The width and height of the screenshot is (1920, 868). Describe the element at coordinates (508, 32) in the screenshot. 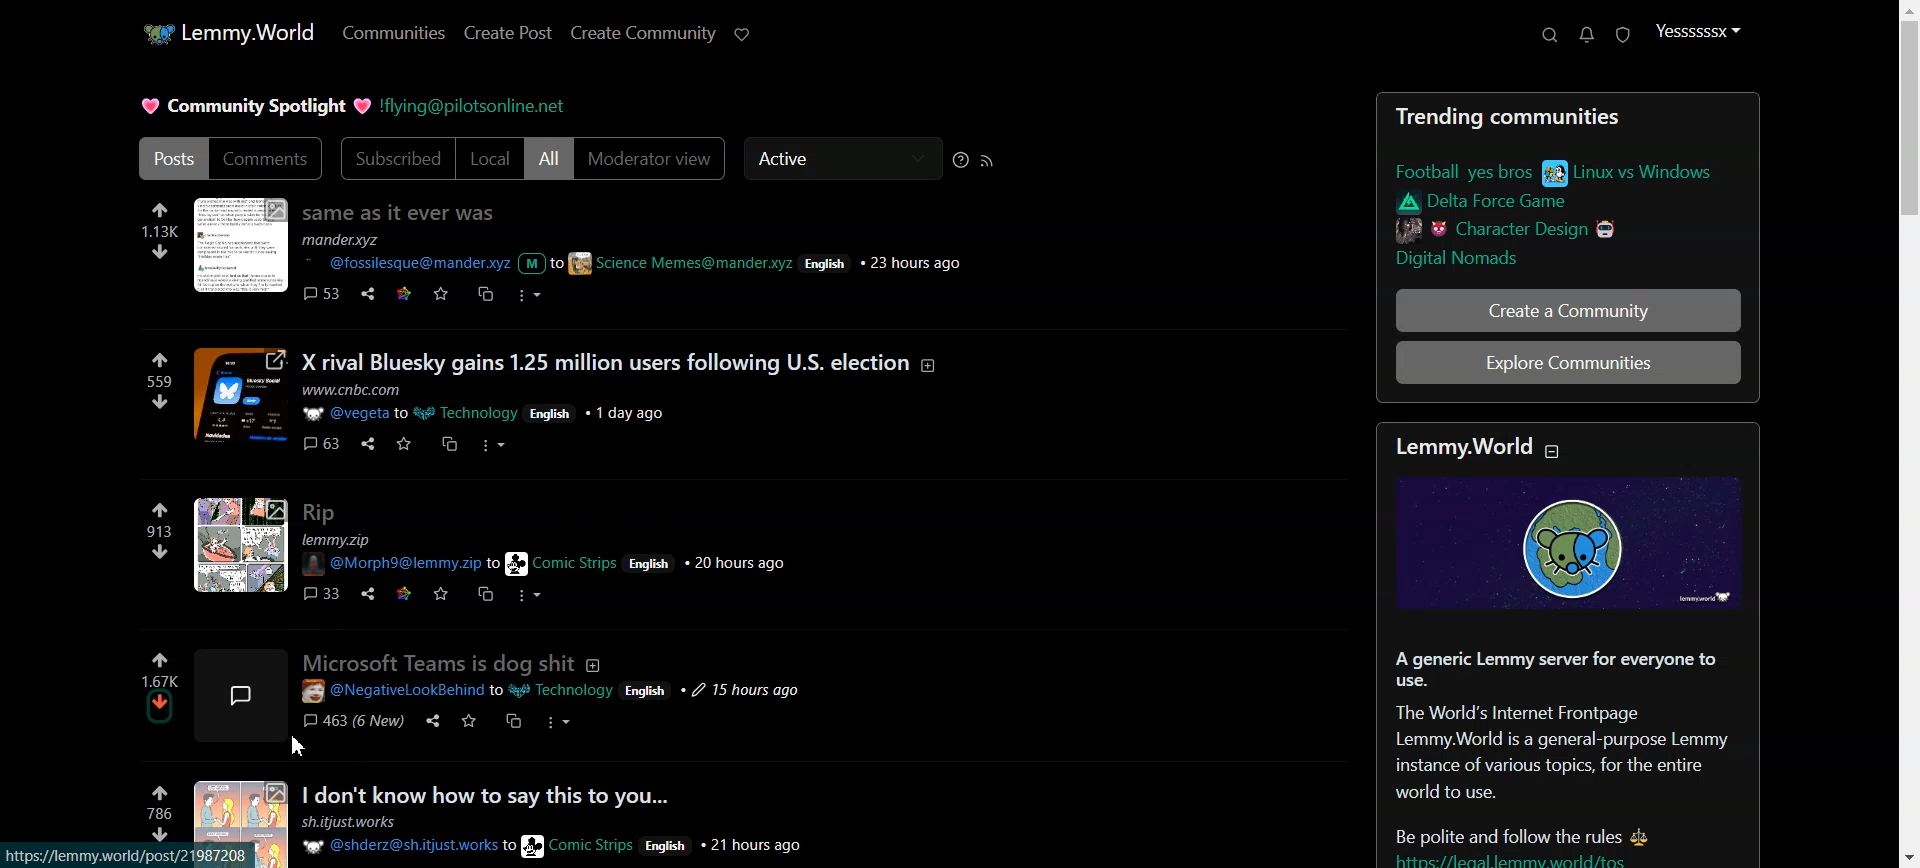

I see `Create Post` at that location.